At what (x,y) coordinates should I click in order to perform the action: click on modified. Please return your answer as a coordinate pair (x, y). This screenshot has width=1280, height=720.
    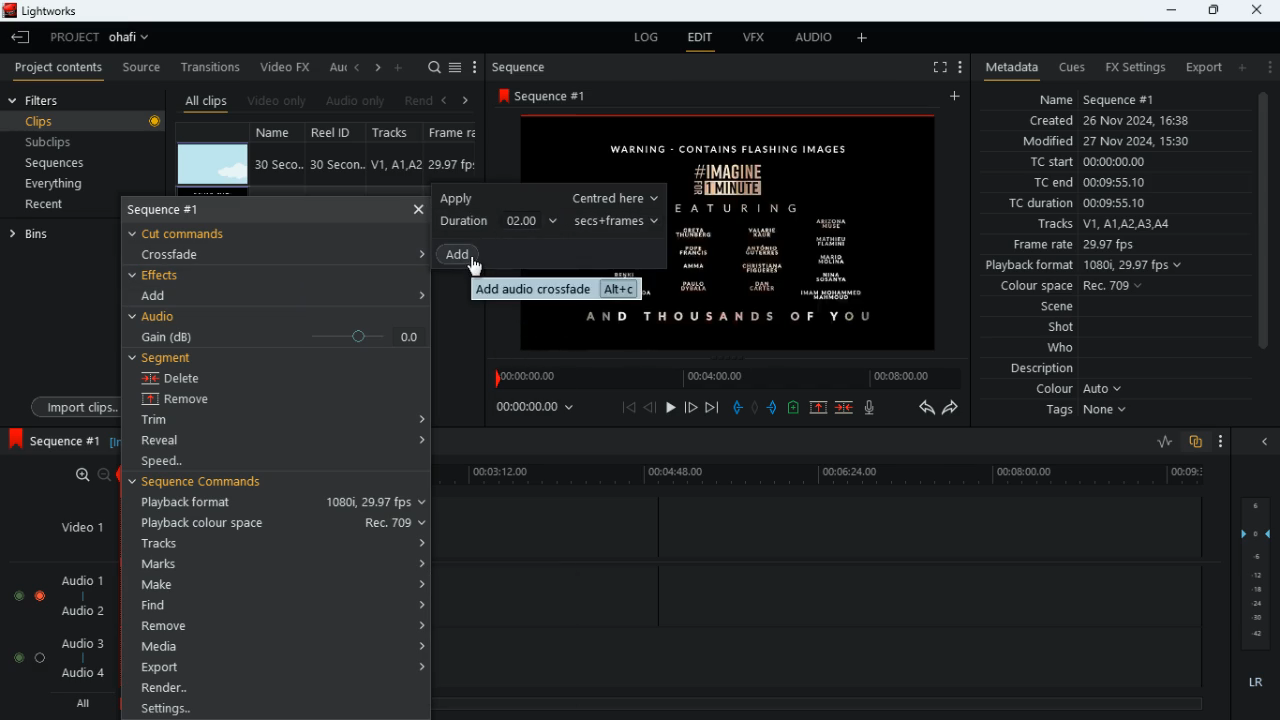
    Looking at the image, I should click on (1119, 143).